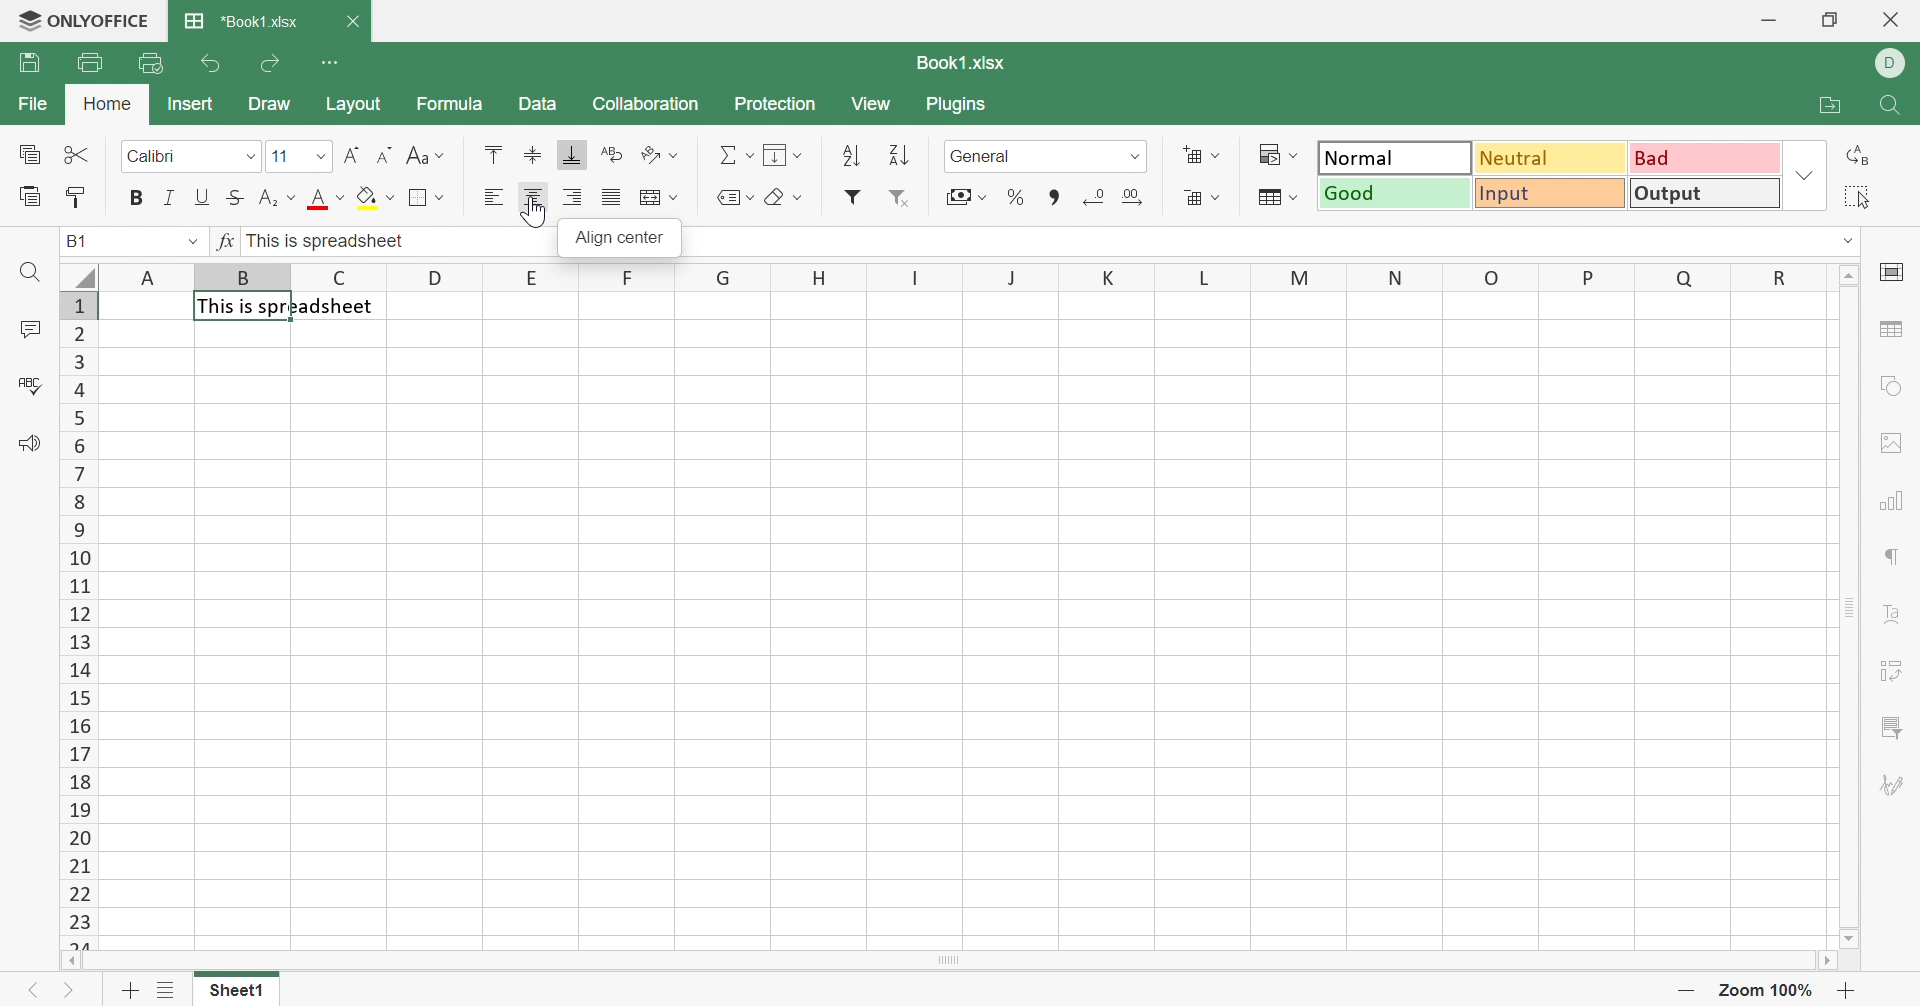 The height and width of the screenshot is (1006, 1920). Describe the element at coordinates (675, 198) in the screenshot. I see `Drop Down` at that location.